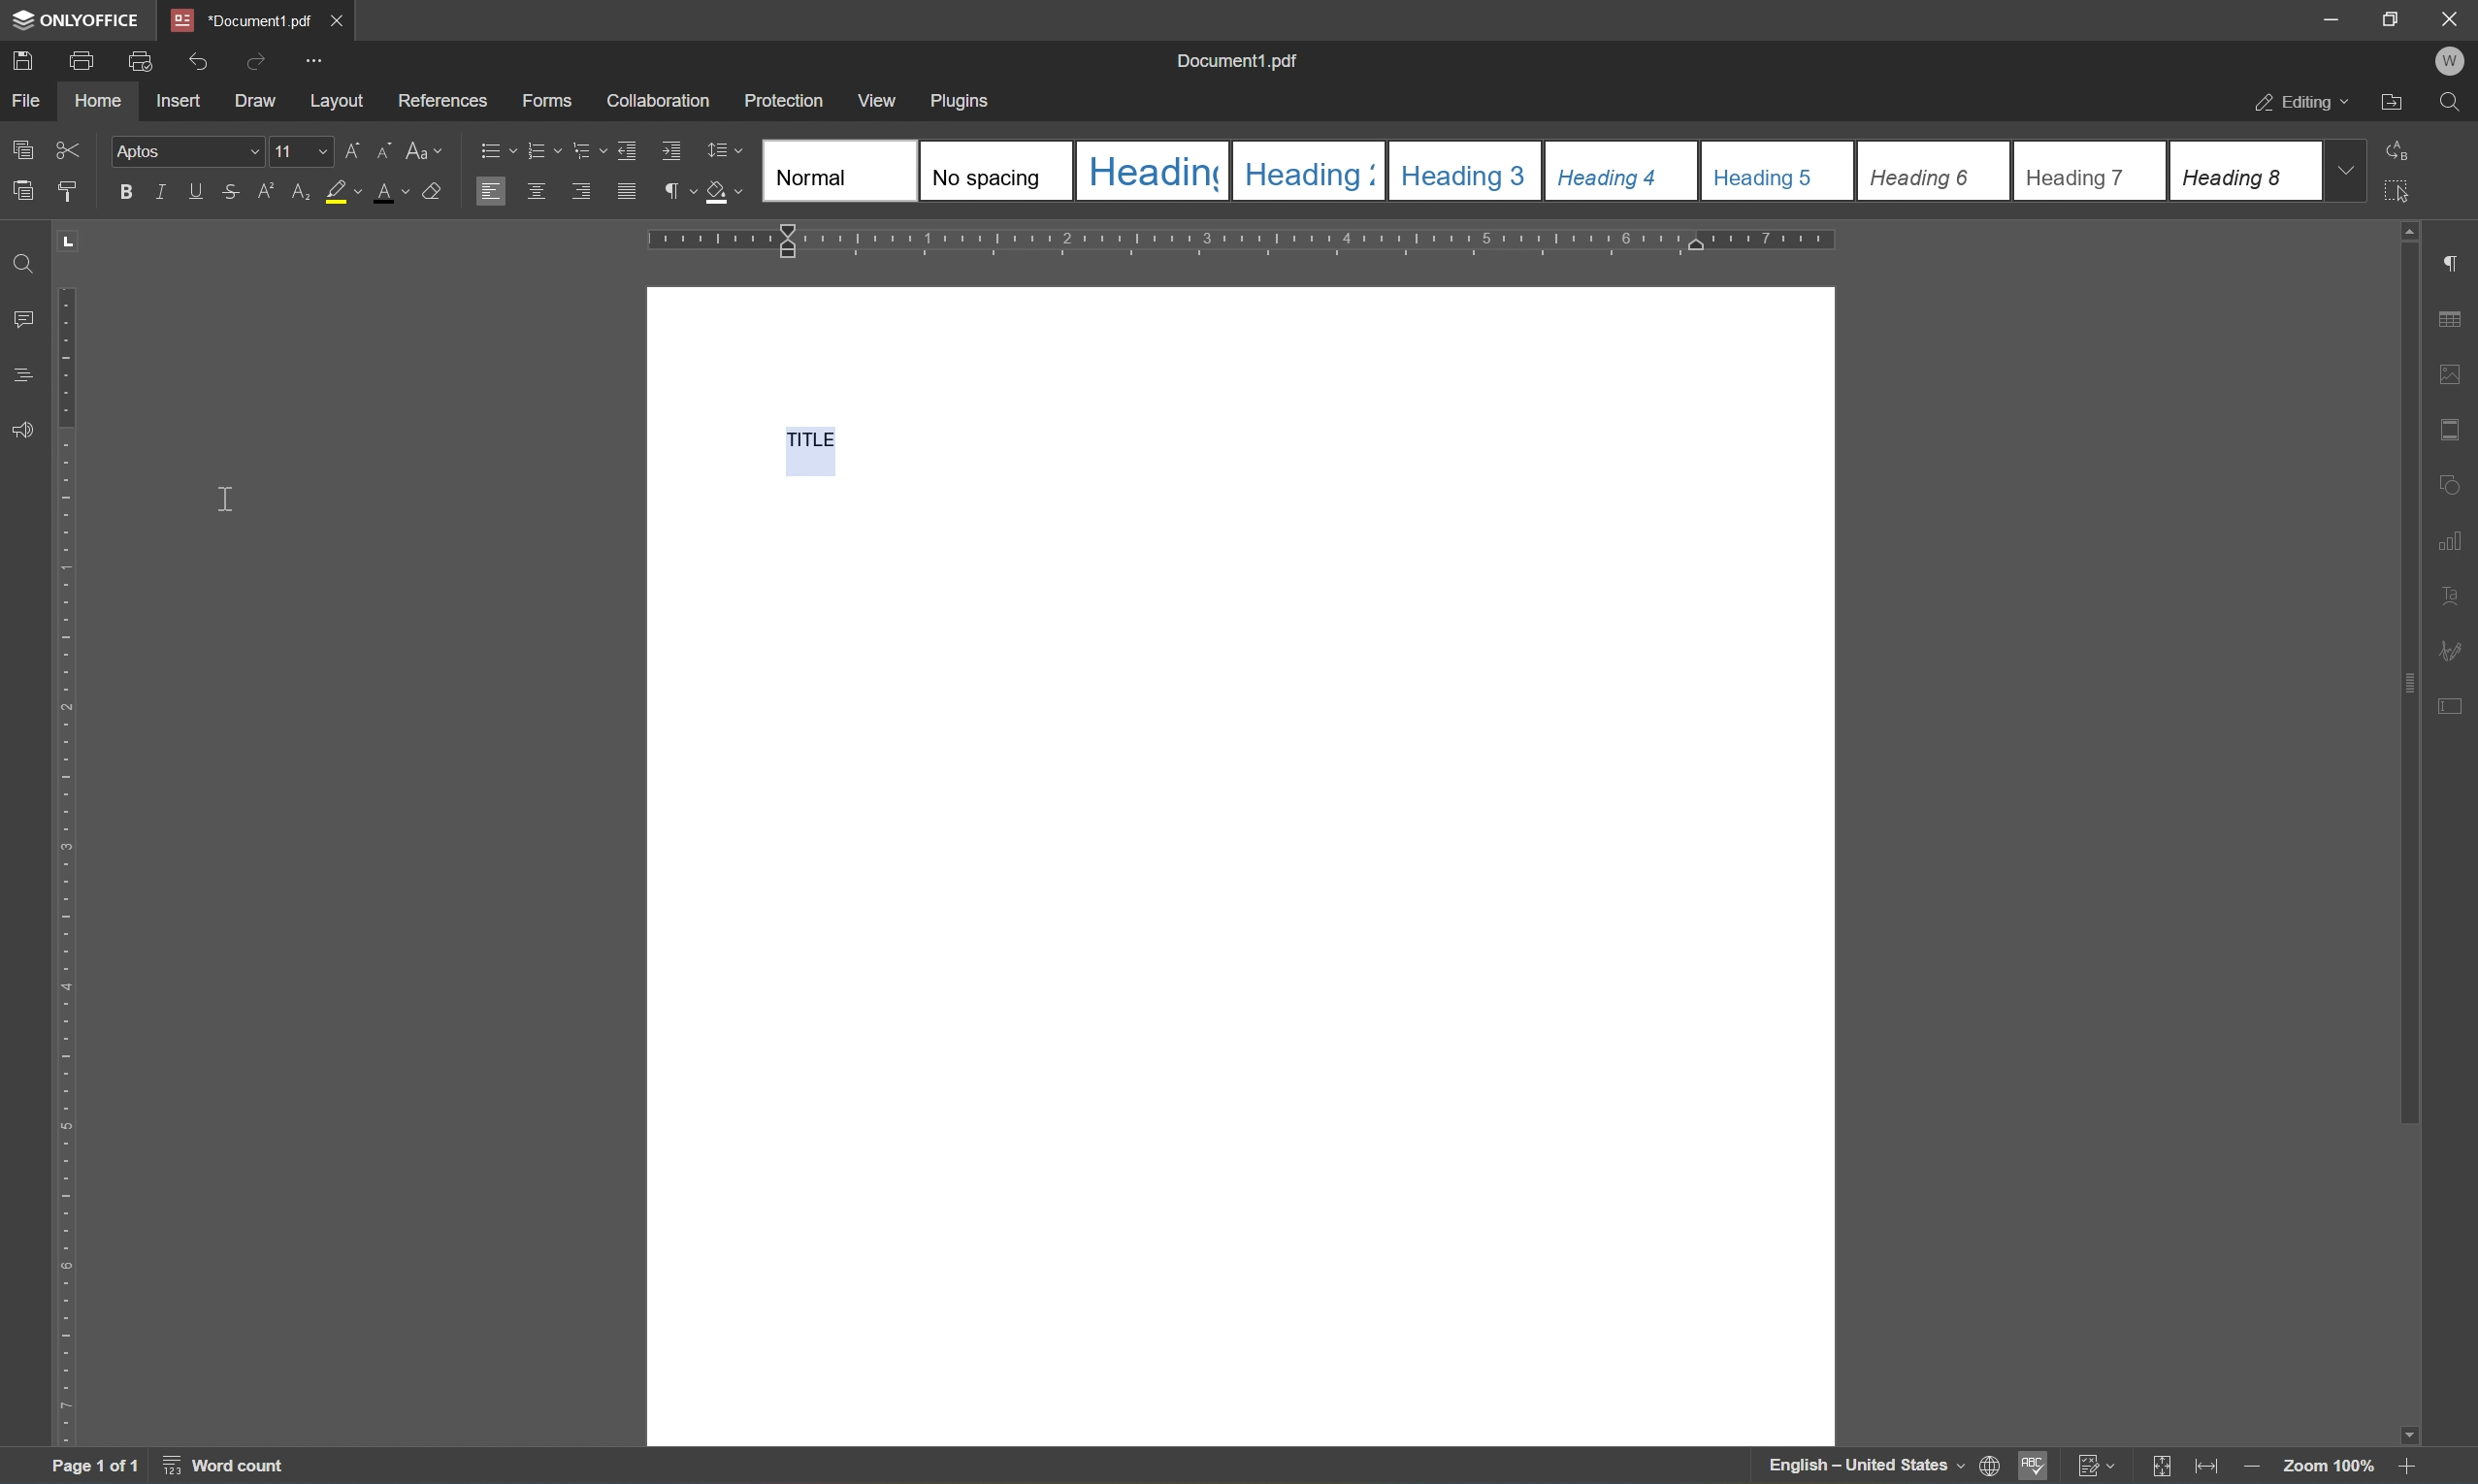  I want to click on bullets, so click(494, 149).